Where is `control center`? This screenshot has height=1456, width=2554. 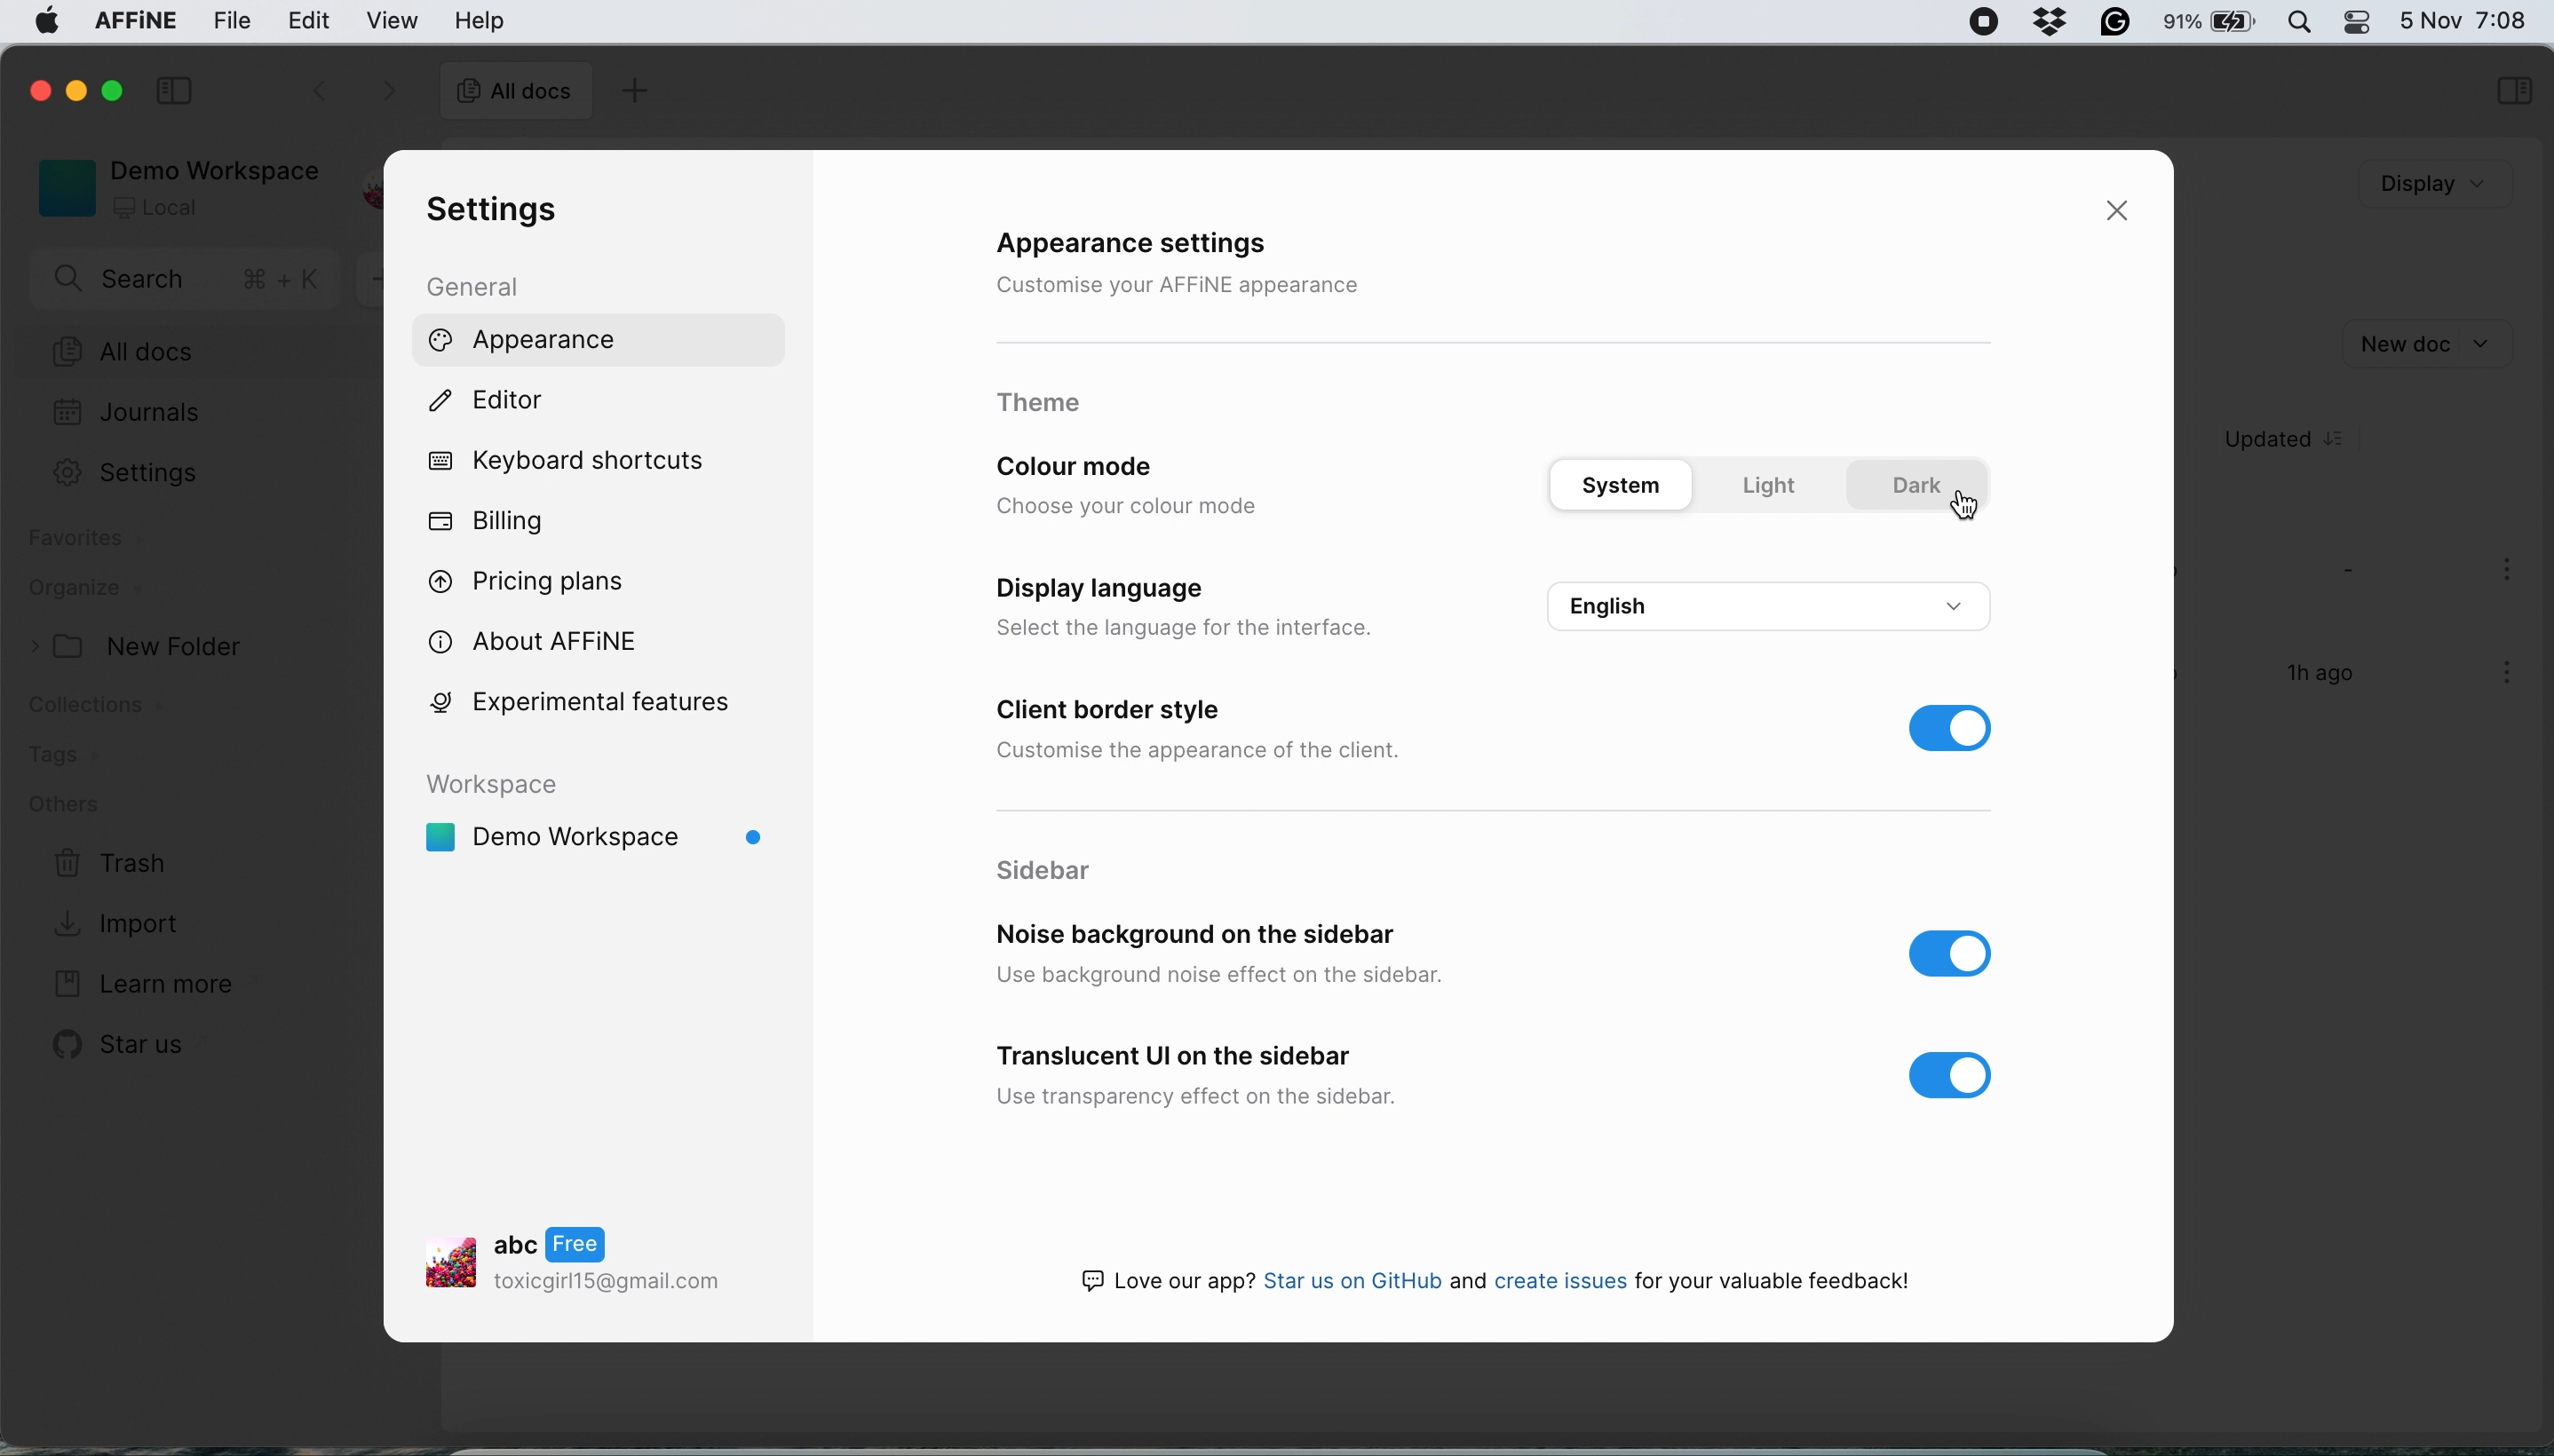
control center is located at coordinates (2365, 25).